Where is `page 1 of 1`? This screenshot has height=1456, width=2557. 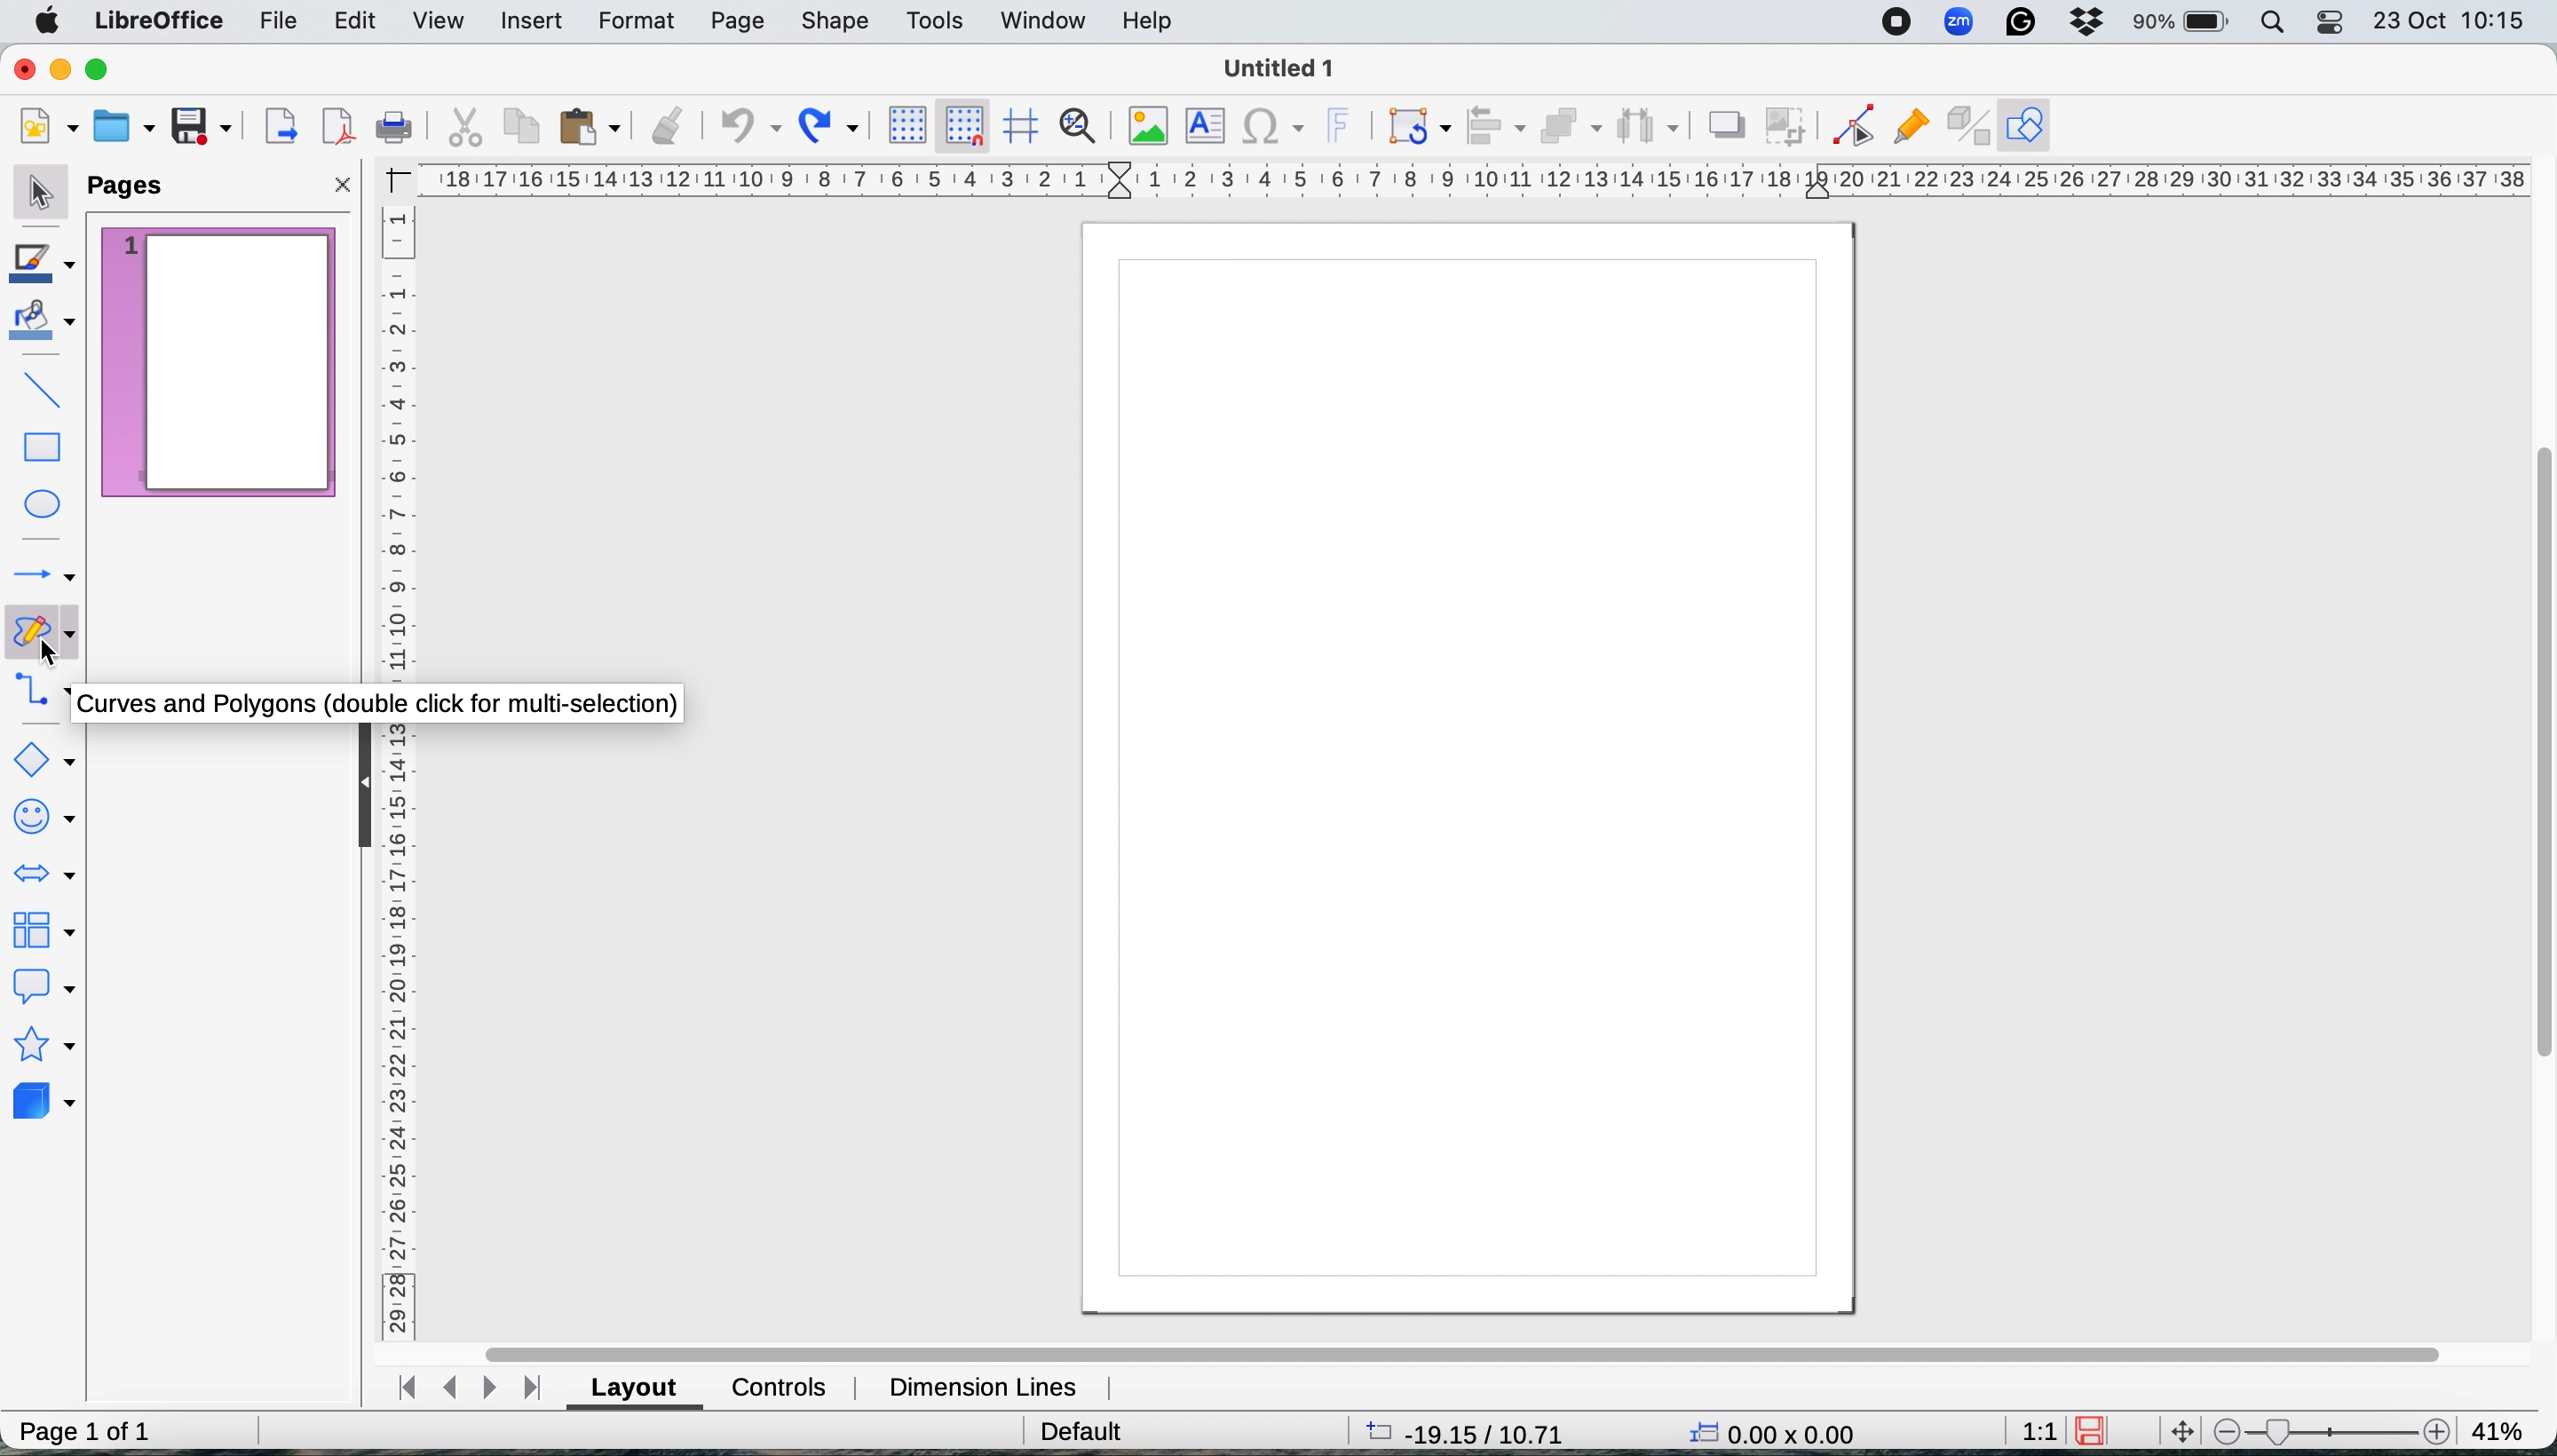
page 1 of 1 is located at coordinates (88, 1424).